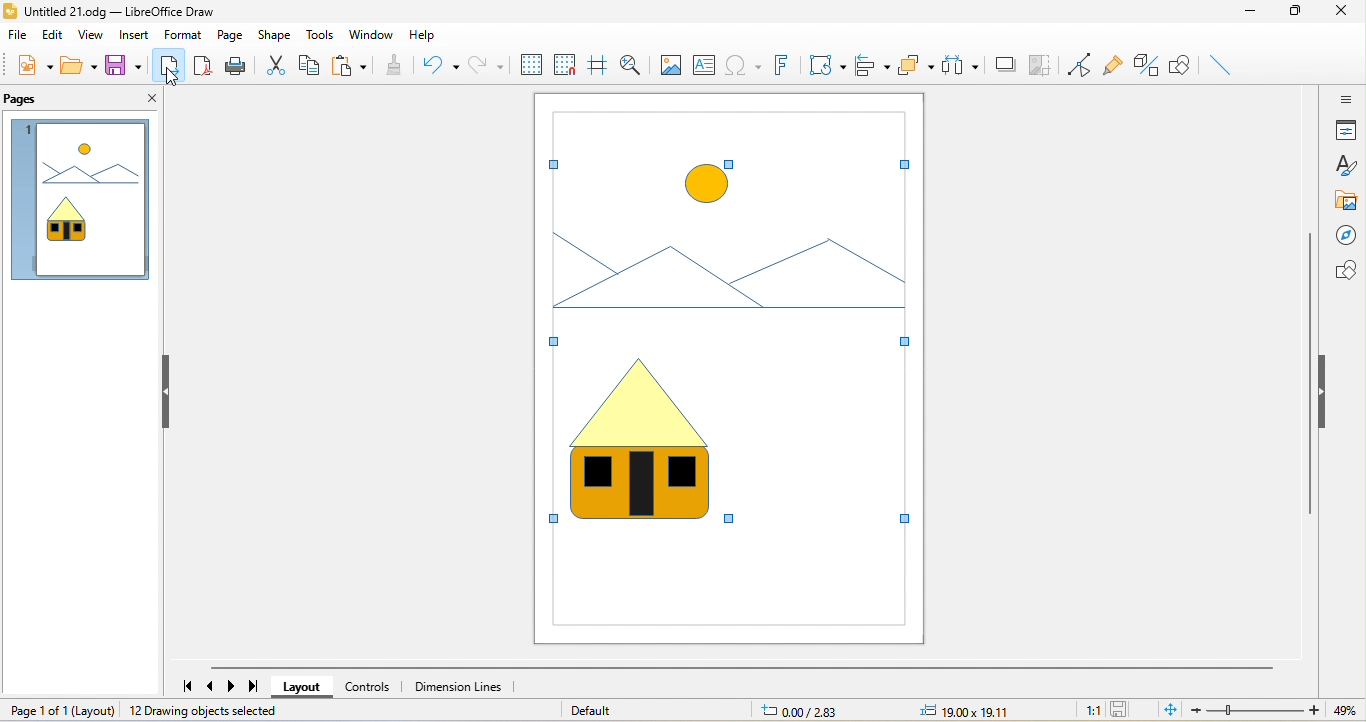 Image resolution: width=1366 pixels, height=722 pixels. What do you see at coordinates (1087, 710) in the screenshot?
I see `1:1` at bounding box center [1087, 710].